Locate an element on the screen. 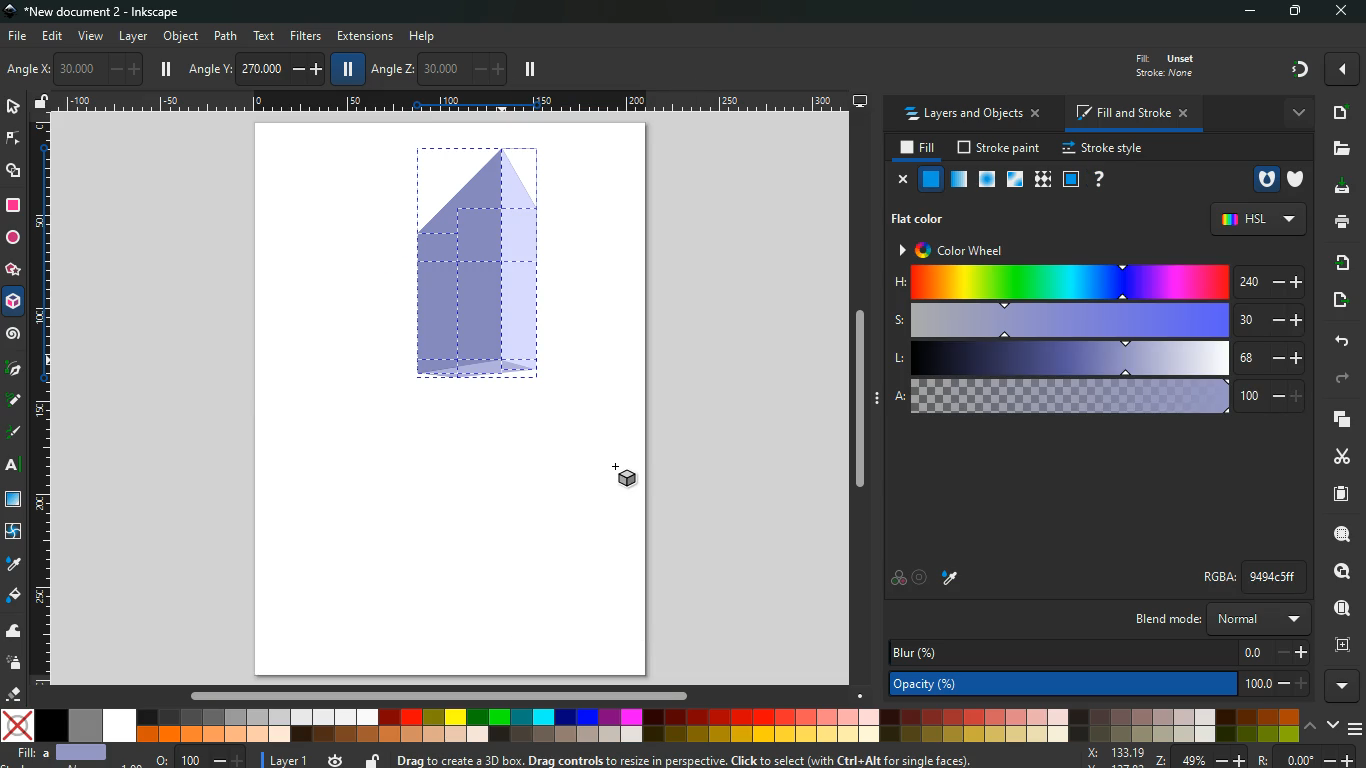 The image size is (1366, 768). close is located at coordinates (1340, 12).